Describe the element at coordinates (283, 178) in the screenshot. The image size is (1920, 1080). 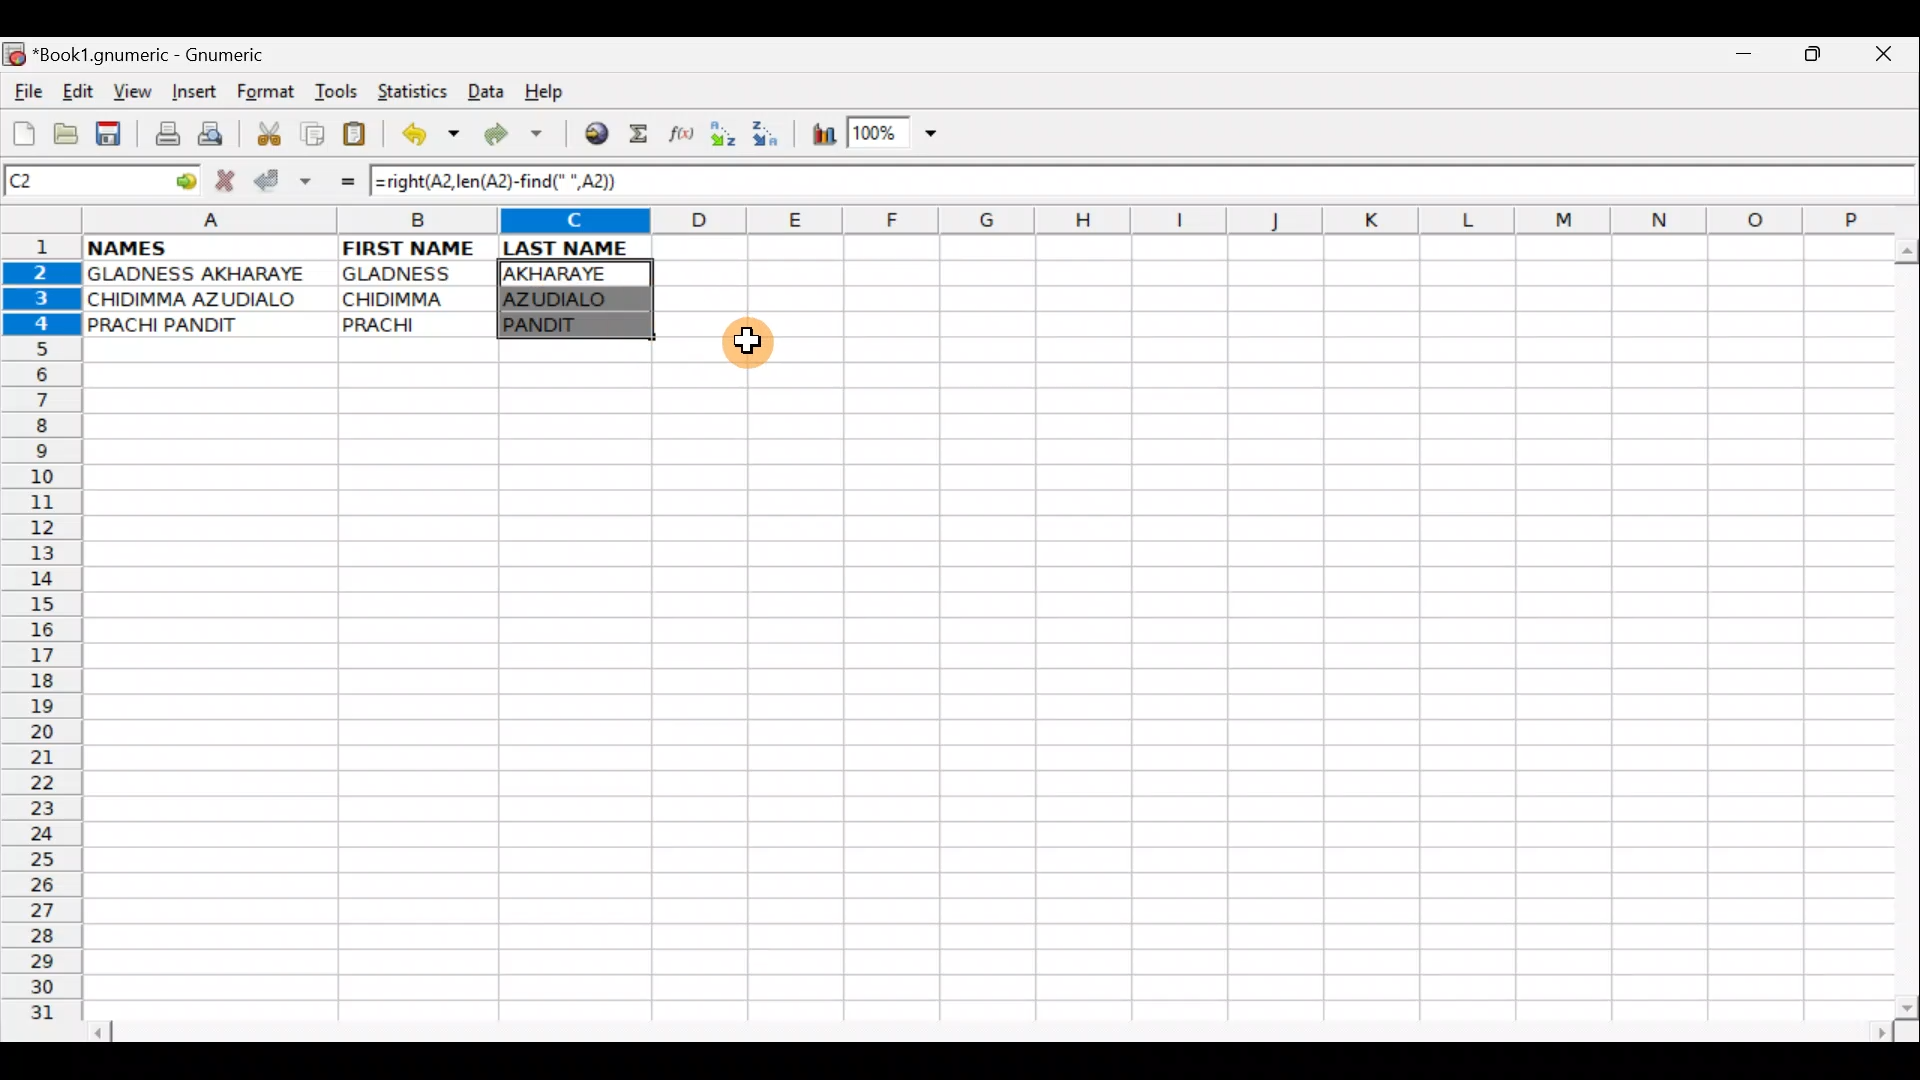
I see `Accept change` at that location.